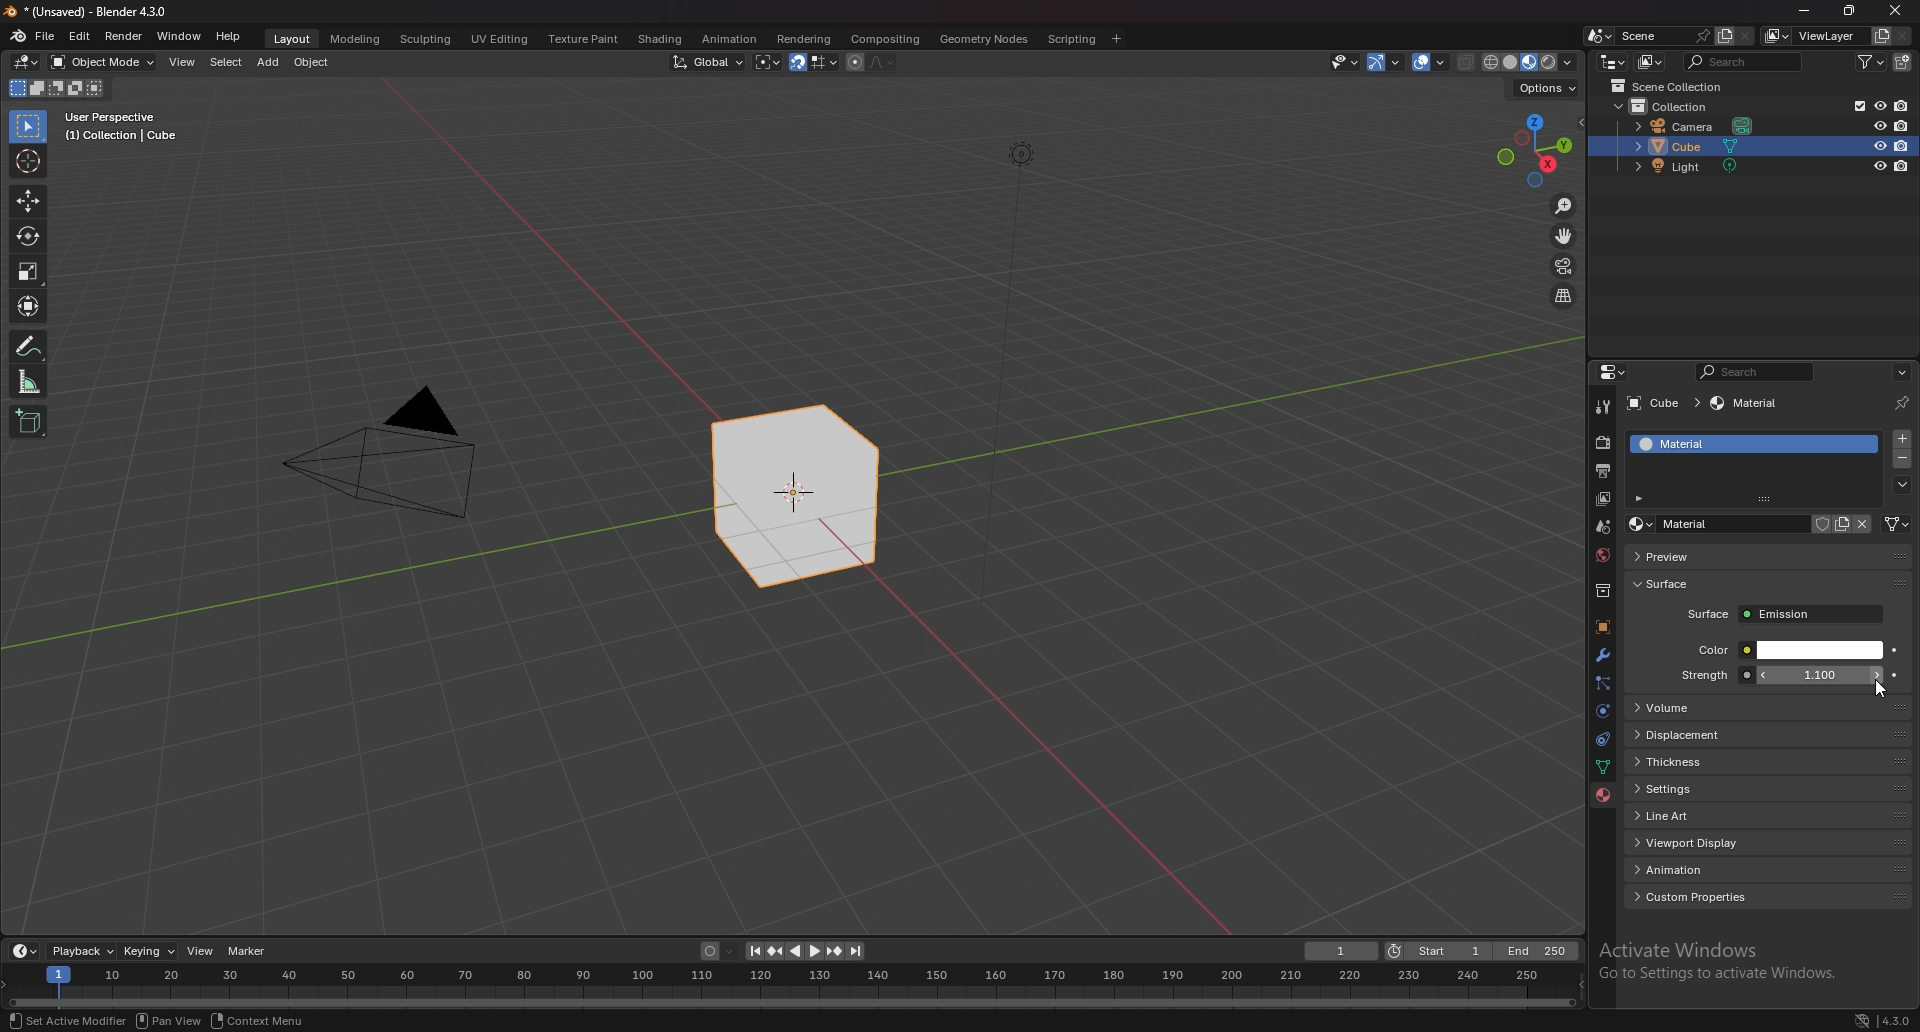  What do you see at coordinates (1602, 712) in the screenshot?
I see `physics` at bounding box center [1602, 712].